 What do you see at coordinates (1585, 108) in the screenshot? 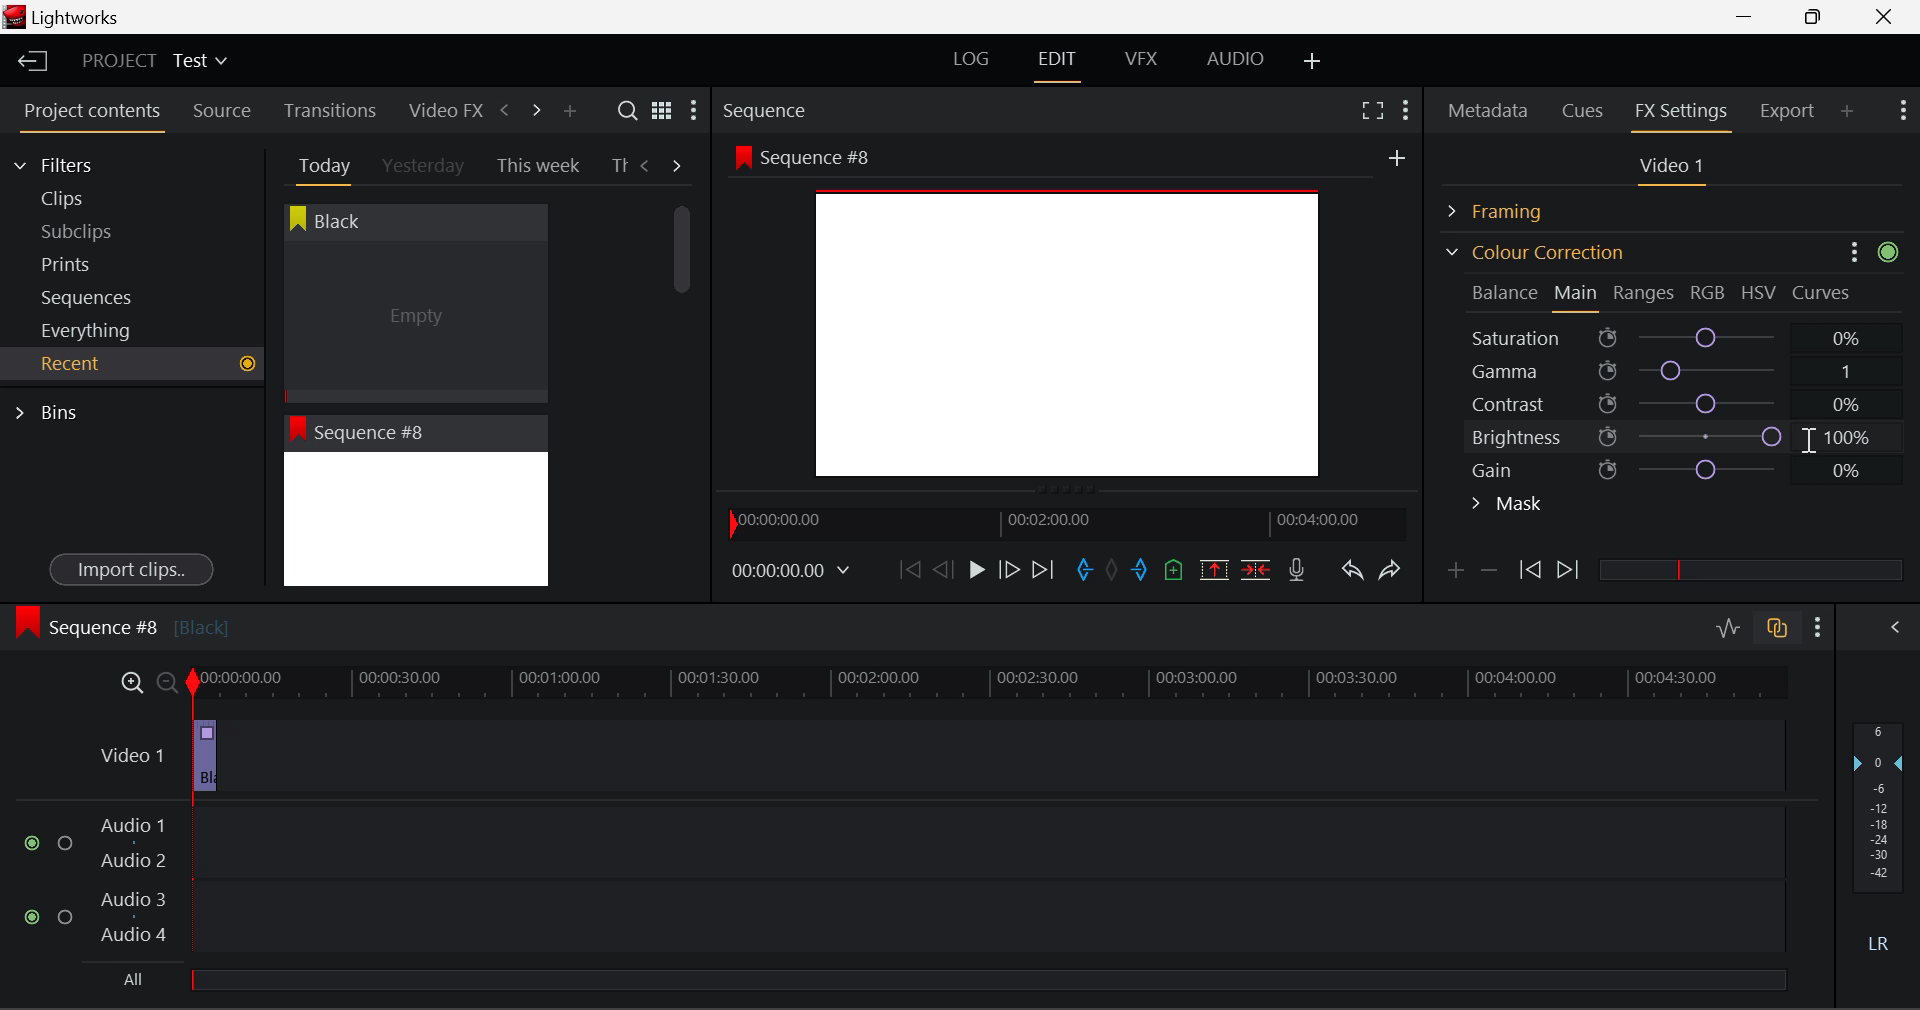
I see `Cues Panel` at bounding box center [1585, 108].